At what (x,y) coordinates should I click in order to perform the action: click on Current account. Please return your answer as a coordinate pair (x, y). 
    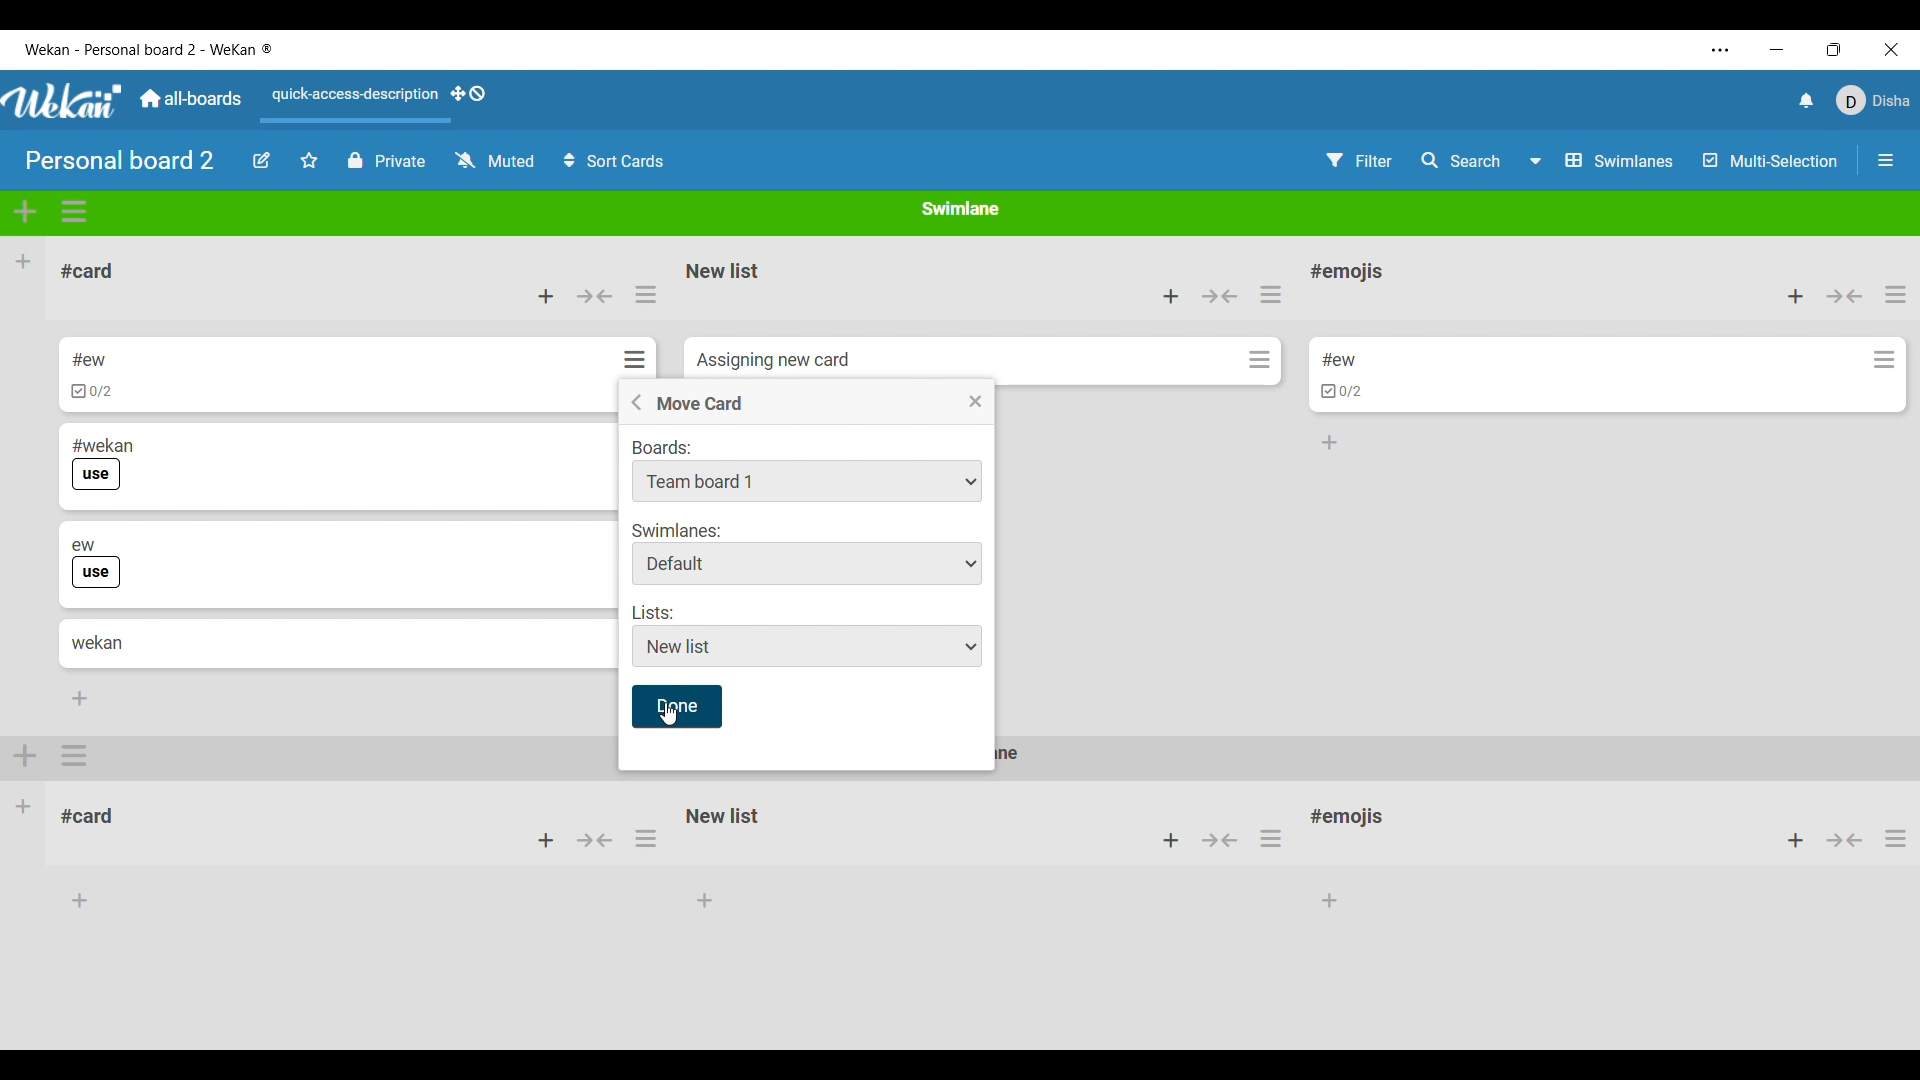
    Looking at the image, I should click on (1874, 100).